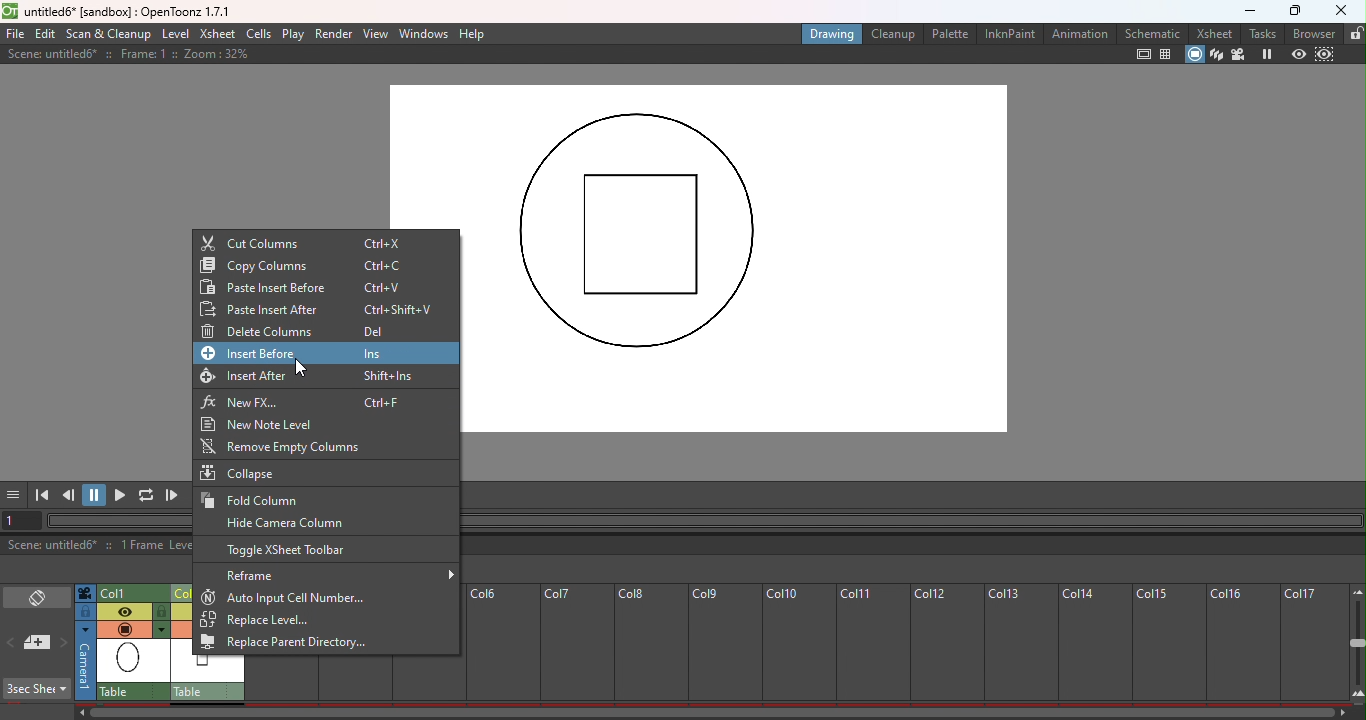 This screenshot has height=720, width=1366. Describe the element at coordinates (125, 610) in the screenshot. I see `Preview visibility toggle` at that location.